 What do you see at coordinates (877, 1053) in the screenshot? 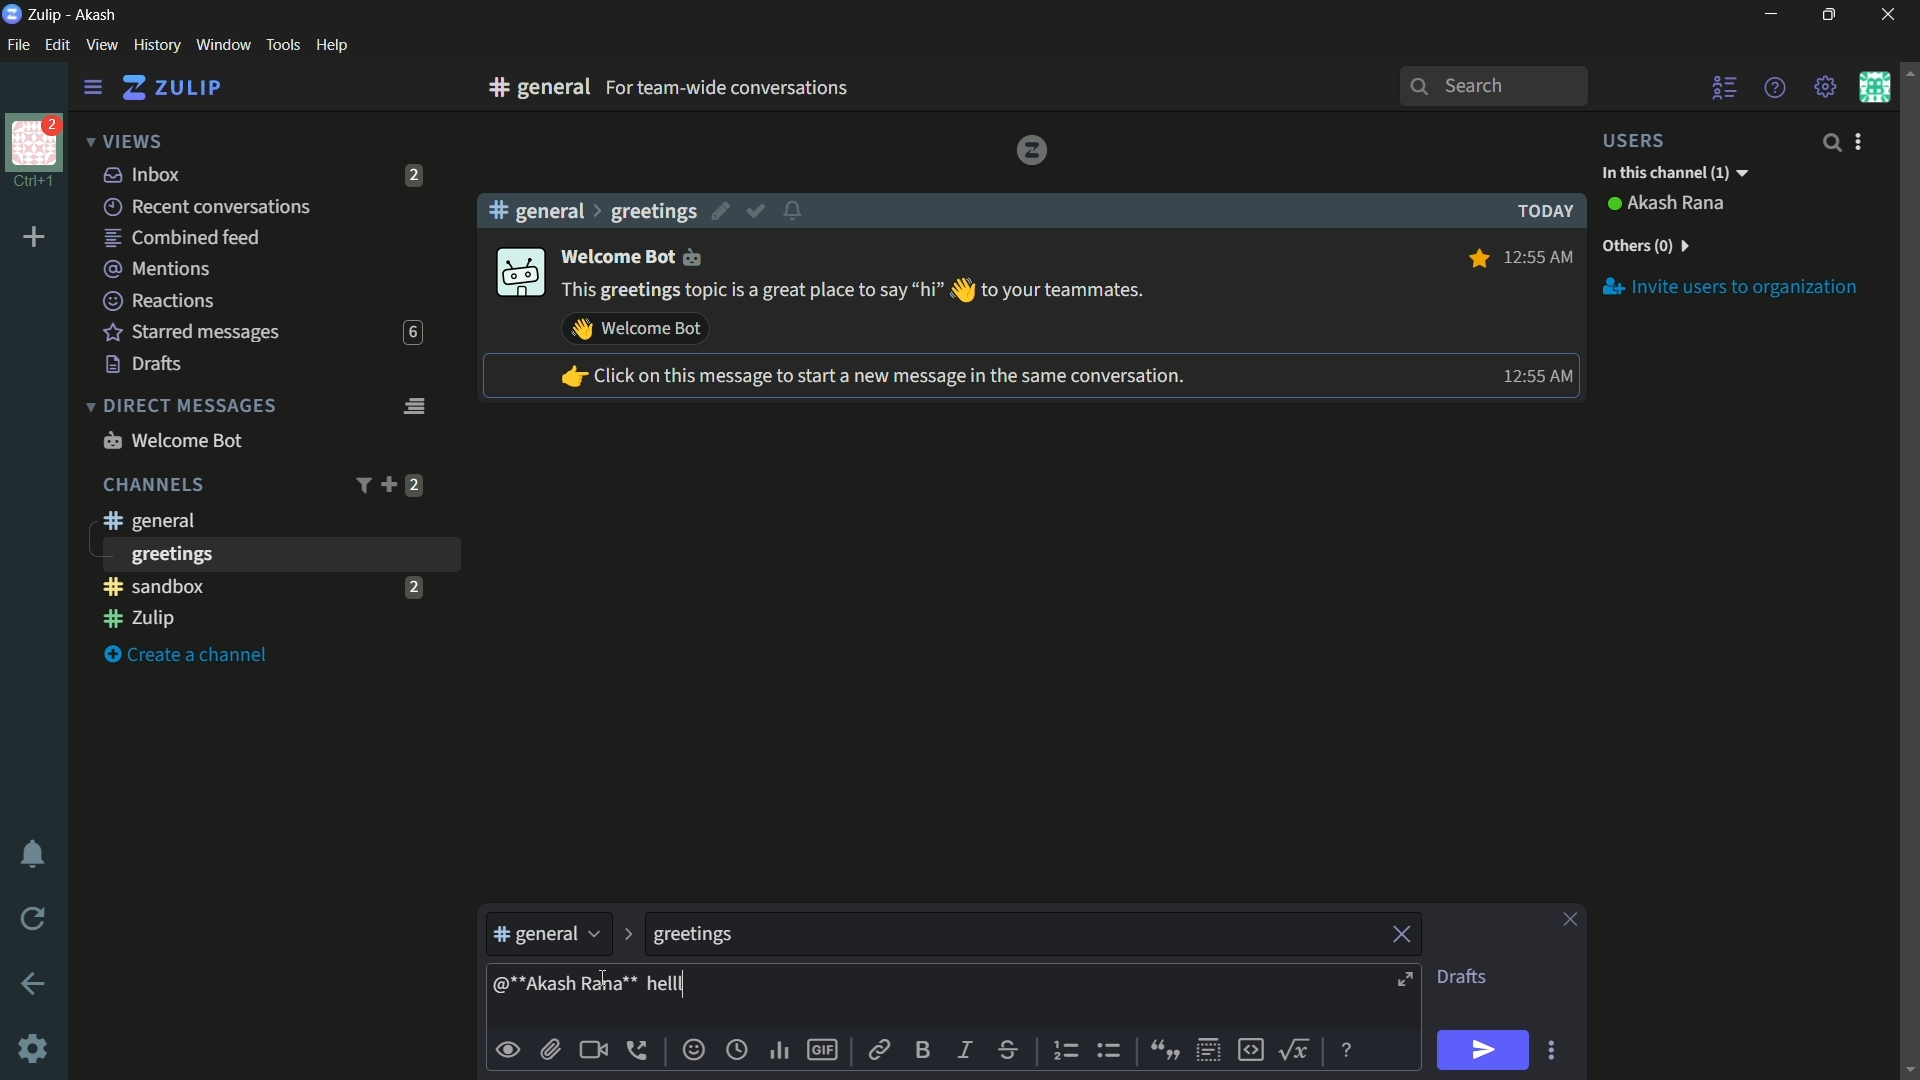
I see `link` at bounding box center [877, 1053].